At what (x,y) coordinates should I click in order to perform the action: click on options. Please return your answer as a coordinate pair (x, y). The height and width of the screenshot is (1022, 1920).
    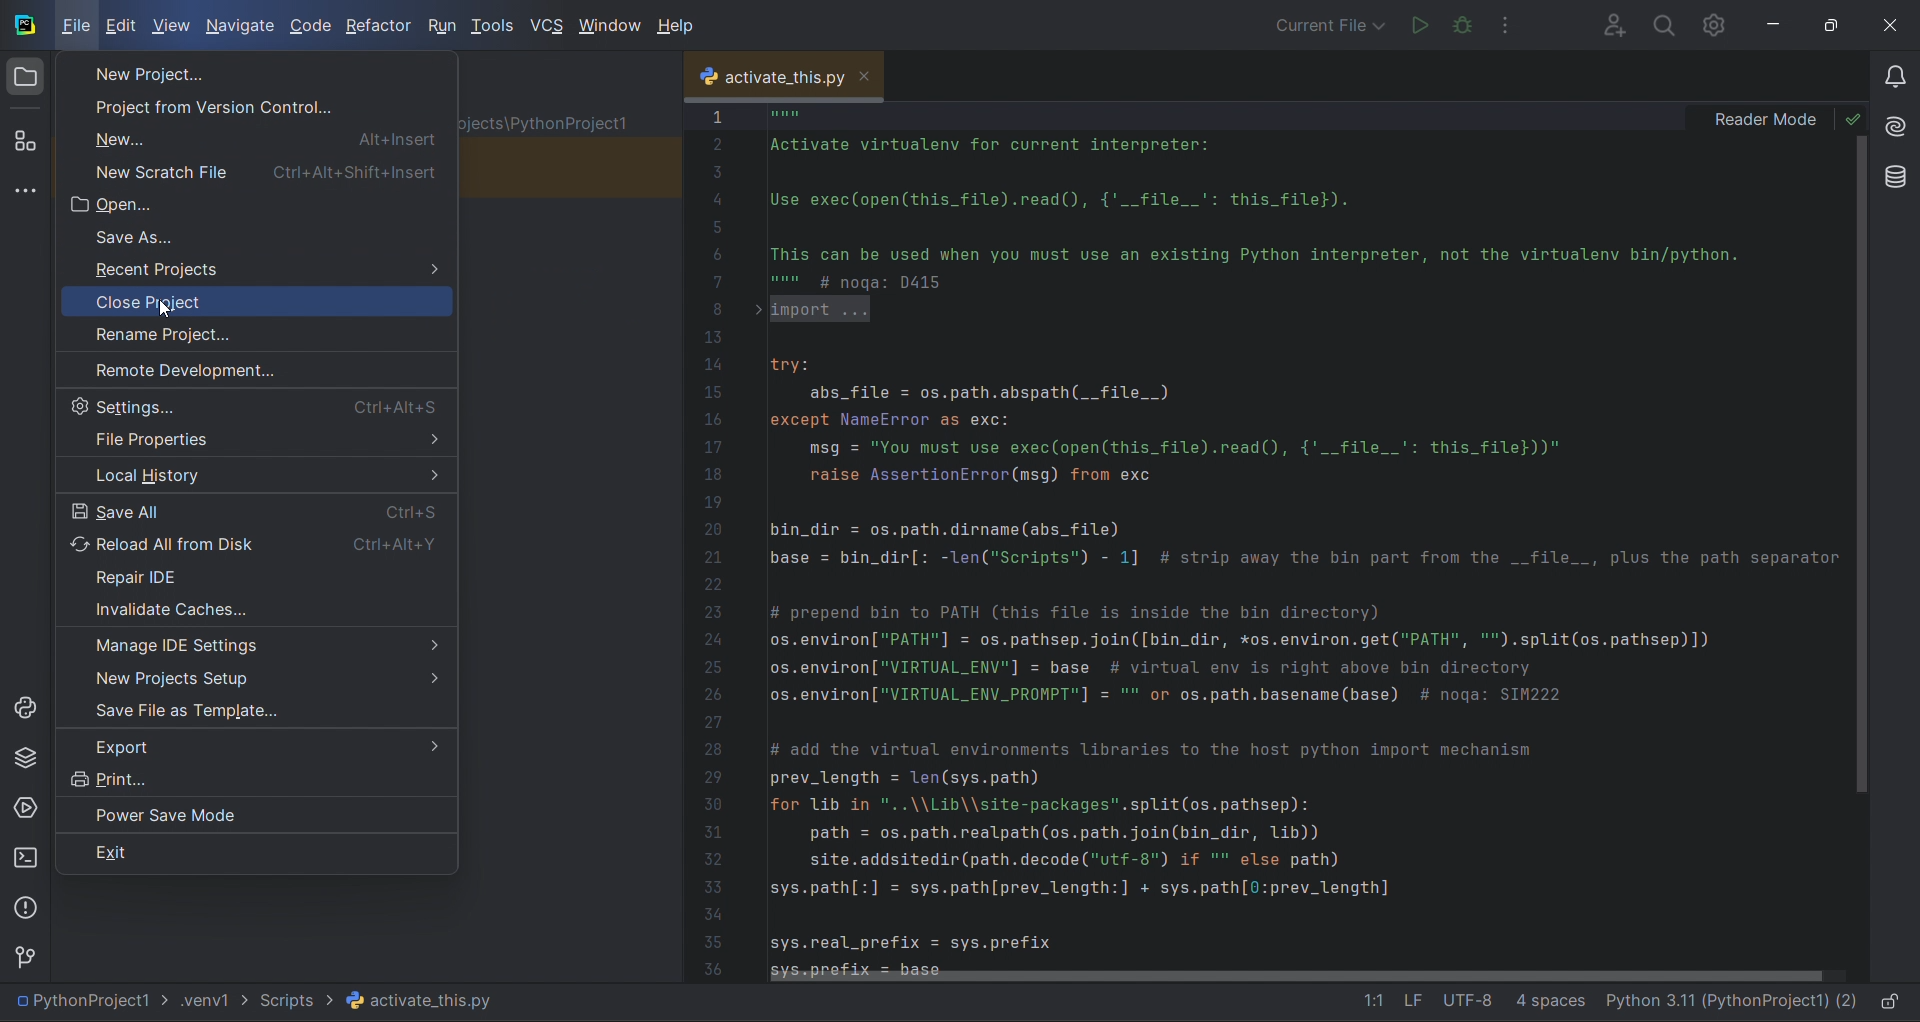
    Looking at the image, I should click on (1512, 27).